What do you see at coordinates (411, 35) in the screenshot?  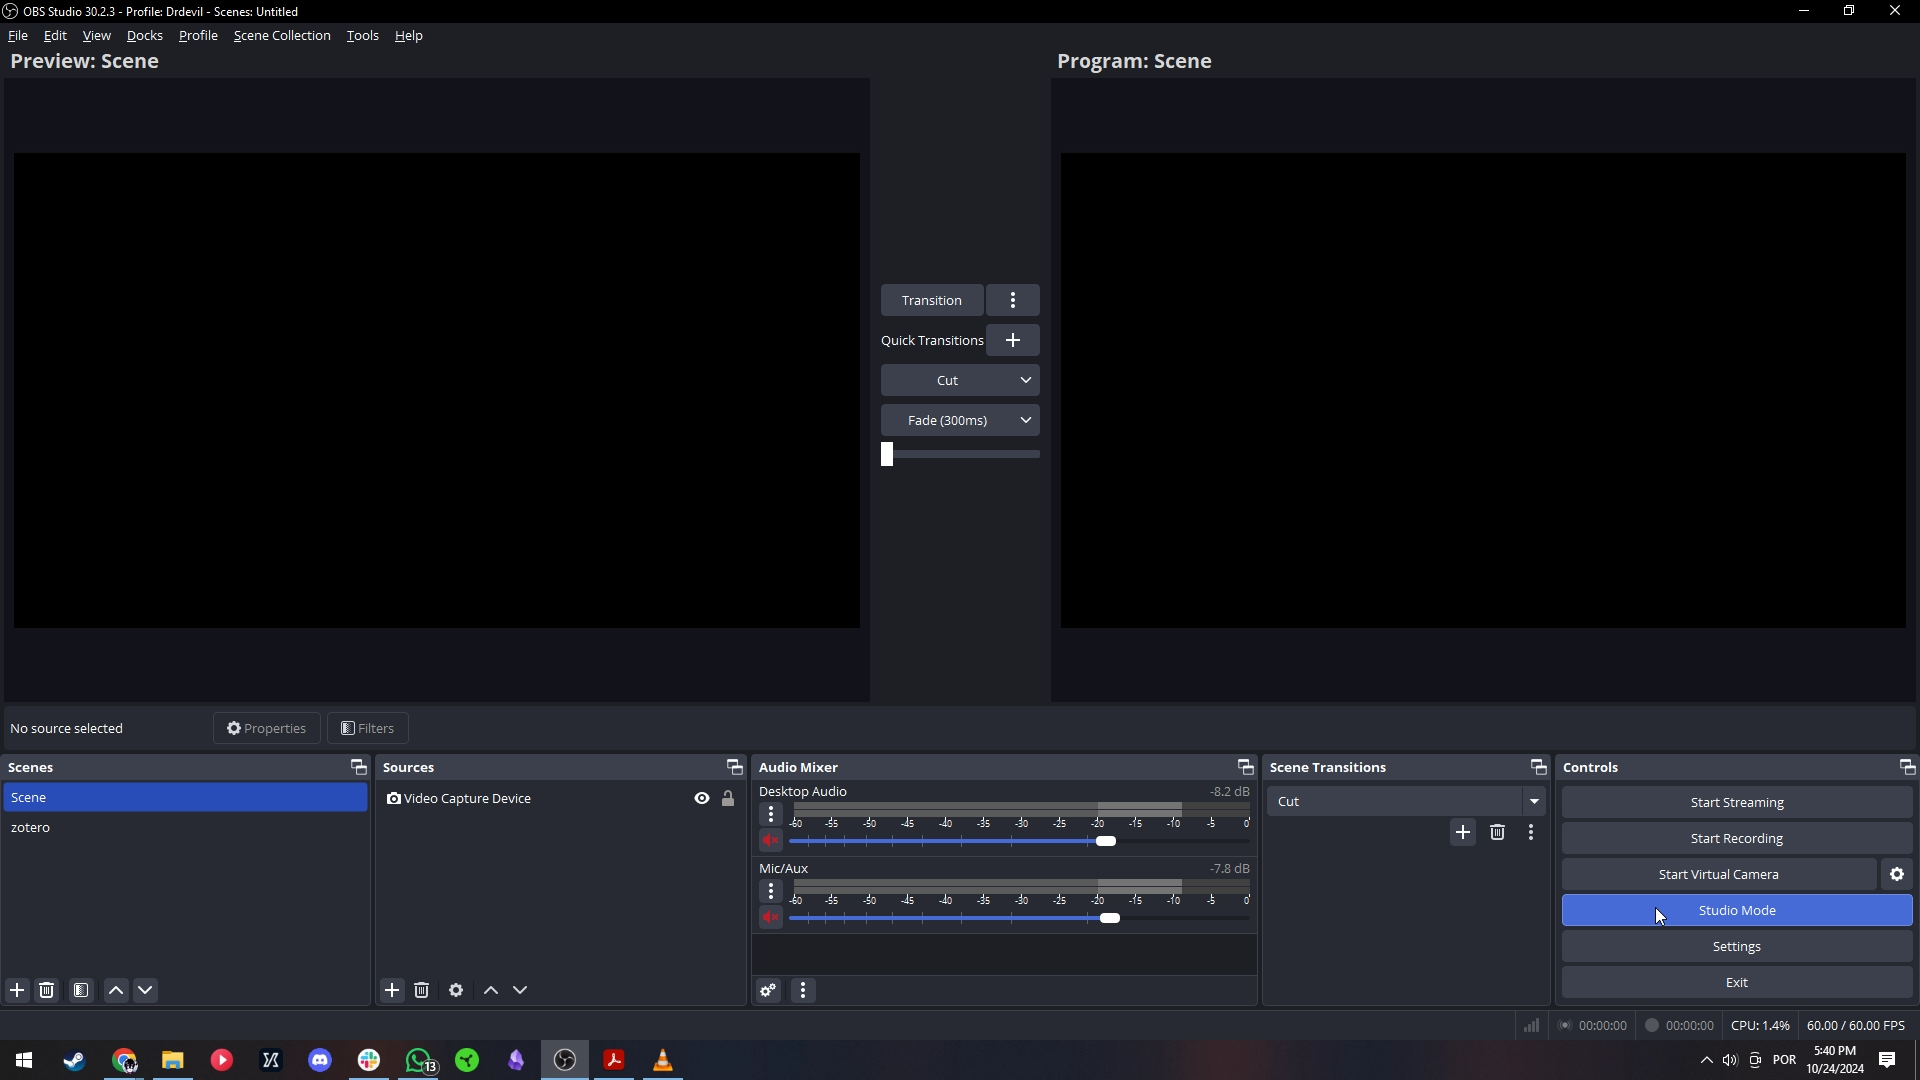 I see `Help` at bounding box center [411, 35].